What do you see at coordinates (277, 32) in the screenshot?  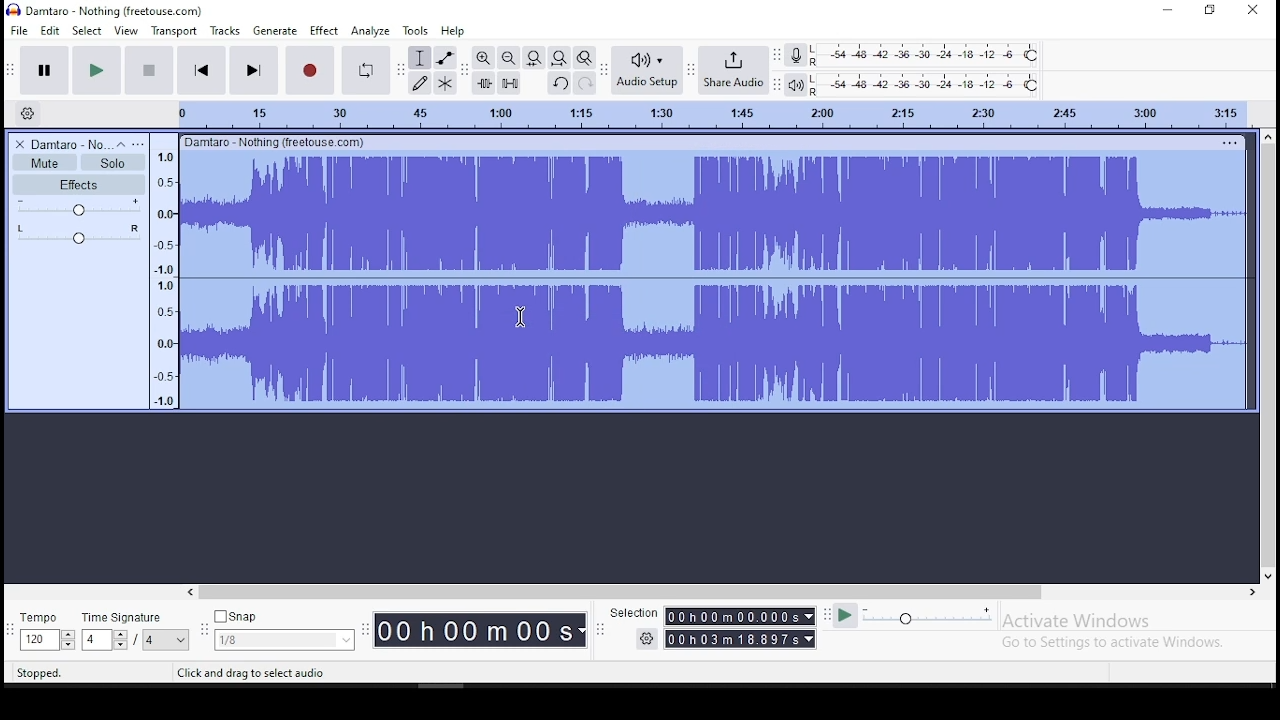 I see `generate` at bounding box center [277, 32].